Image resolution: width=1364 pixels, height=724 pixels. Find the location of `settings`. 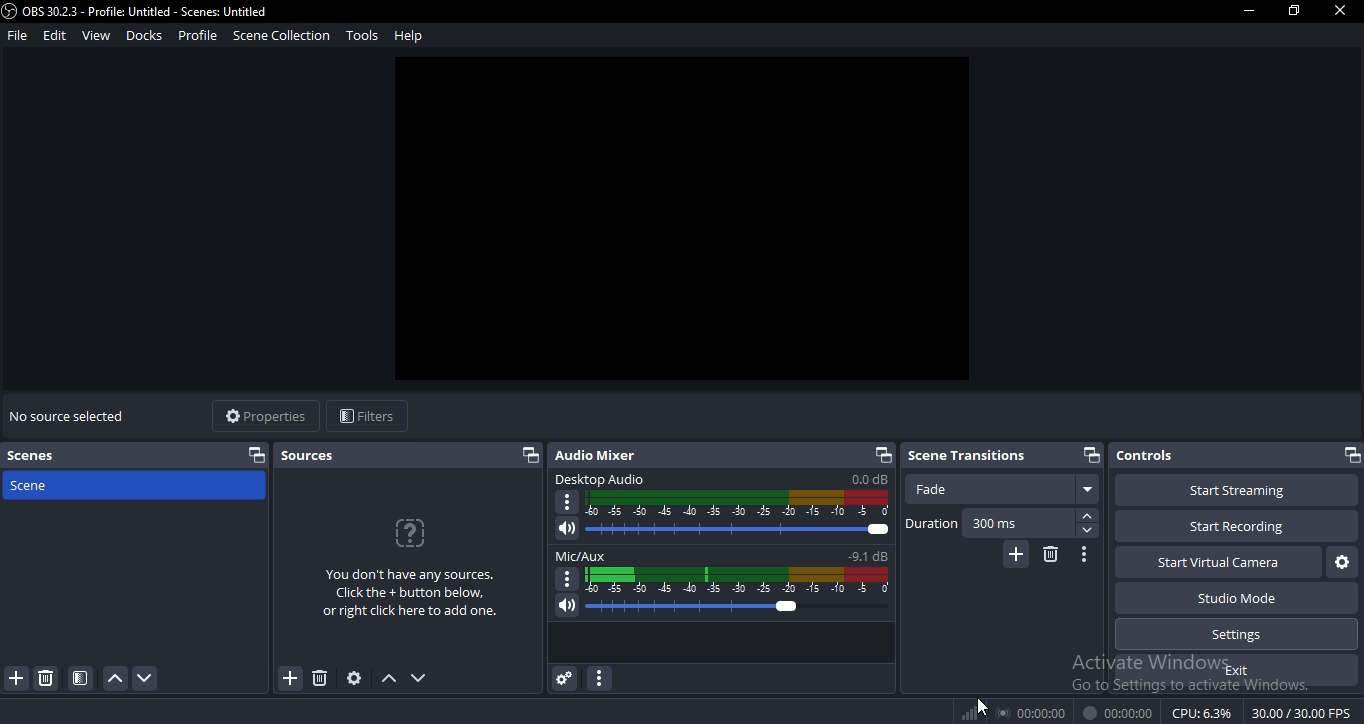

settings is located at coordinates (1236, 633).